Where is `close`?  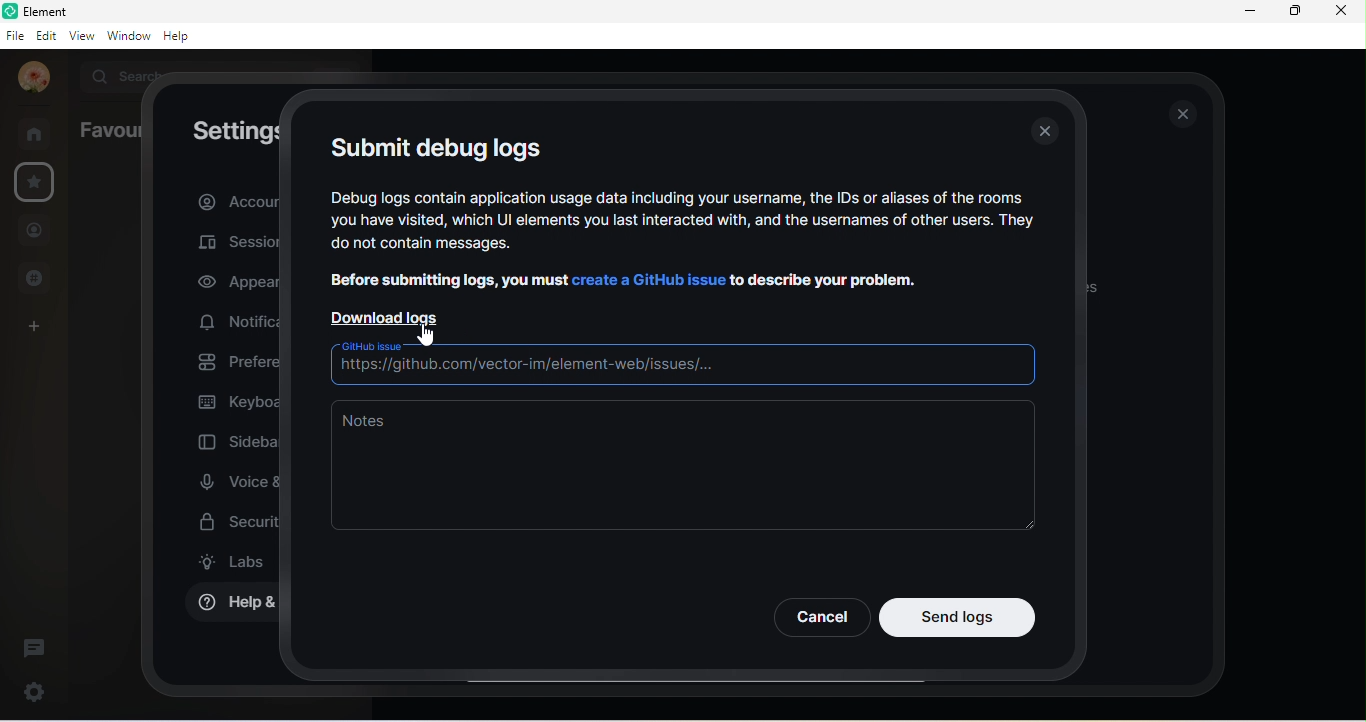 close is located at coordinates (1048, 133).